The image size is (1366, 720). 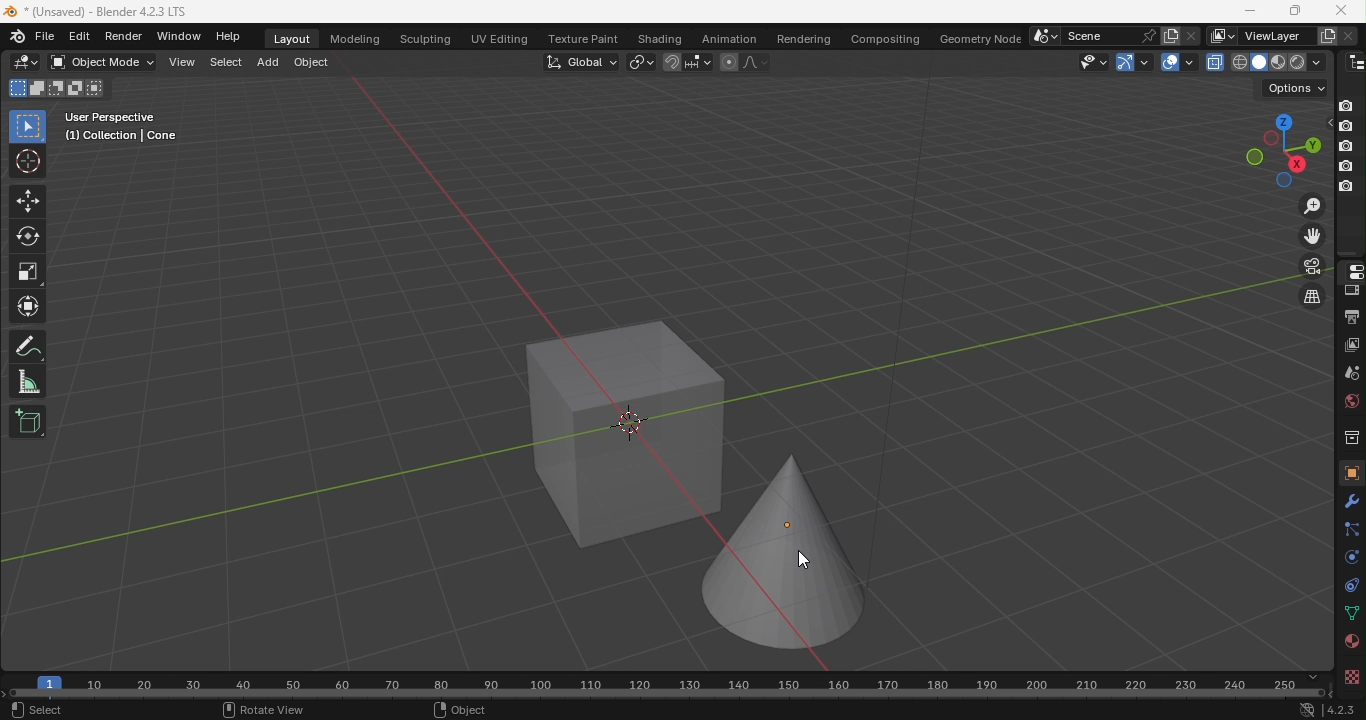 I want to click on Delete scene, so click(x=1190, y=35).